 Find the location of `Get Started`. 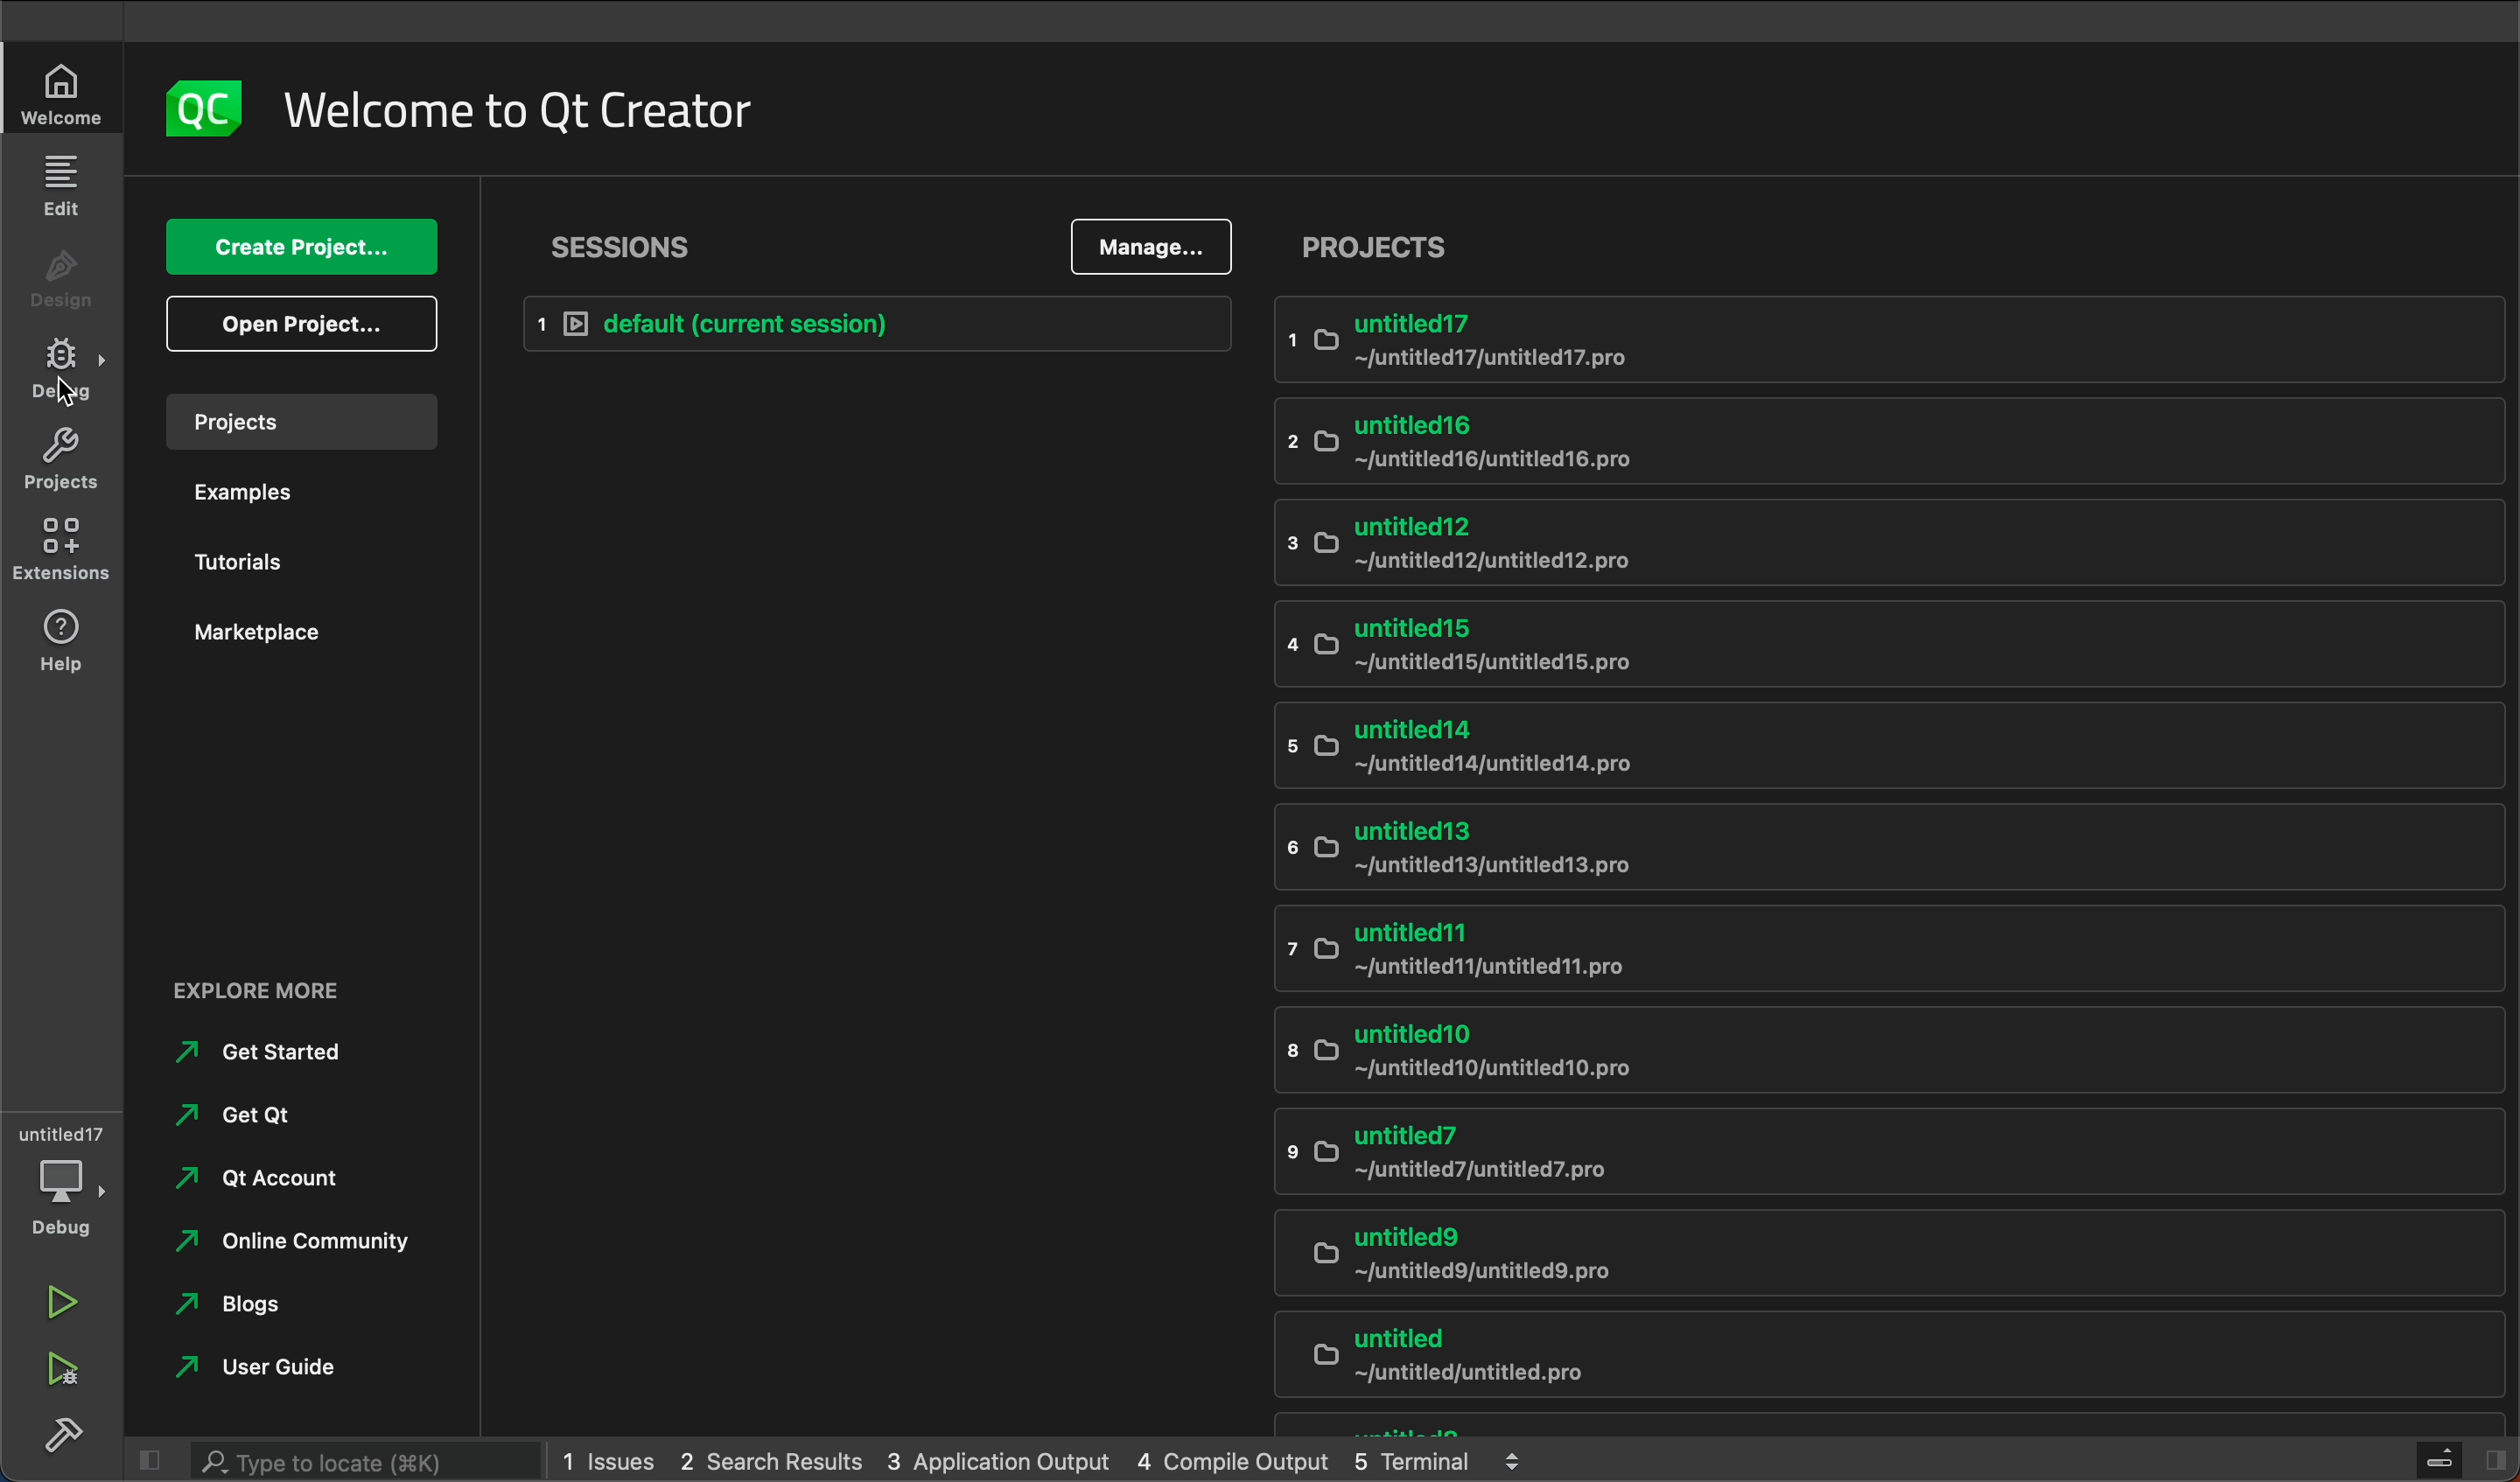

Get Started is located at coordinates (263, 1051).